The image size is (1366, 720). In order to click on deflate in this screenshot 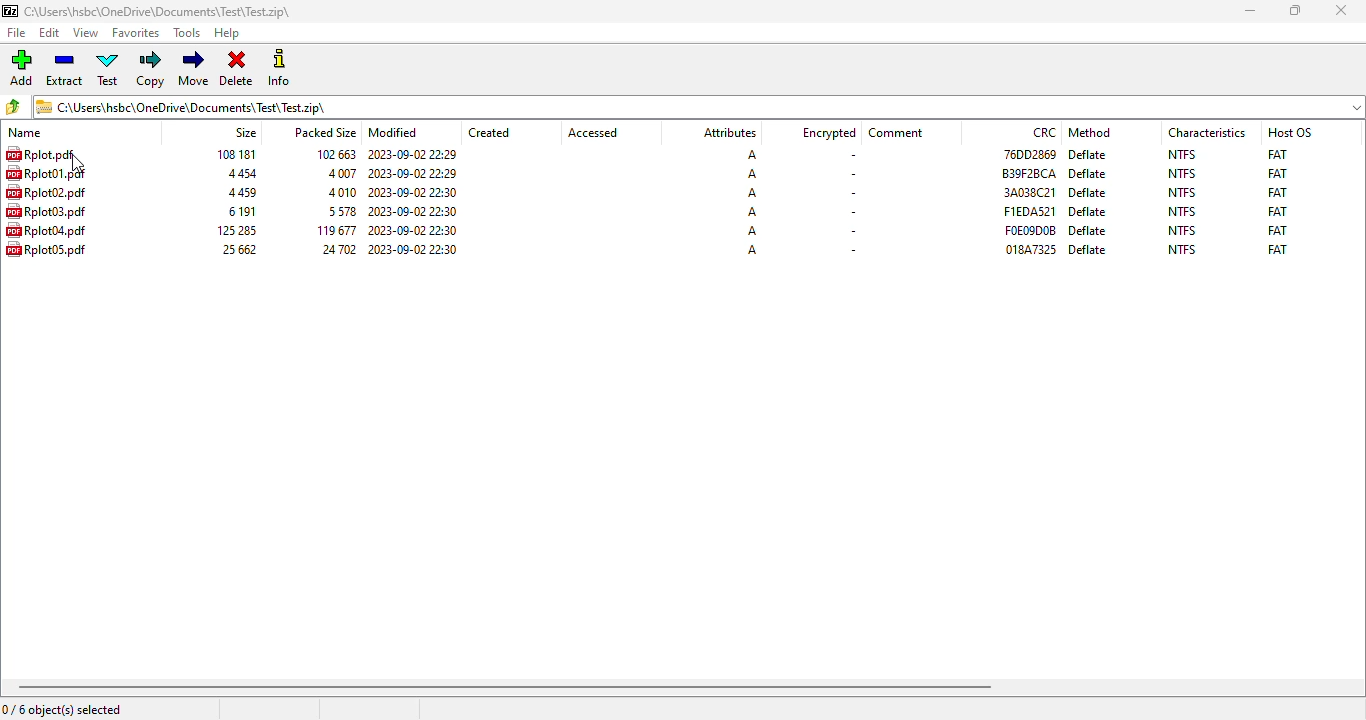, I will do `click(1089, 230)`.